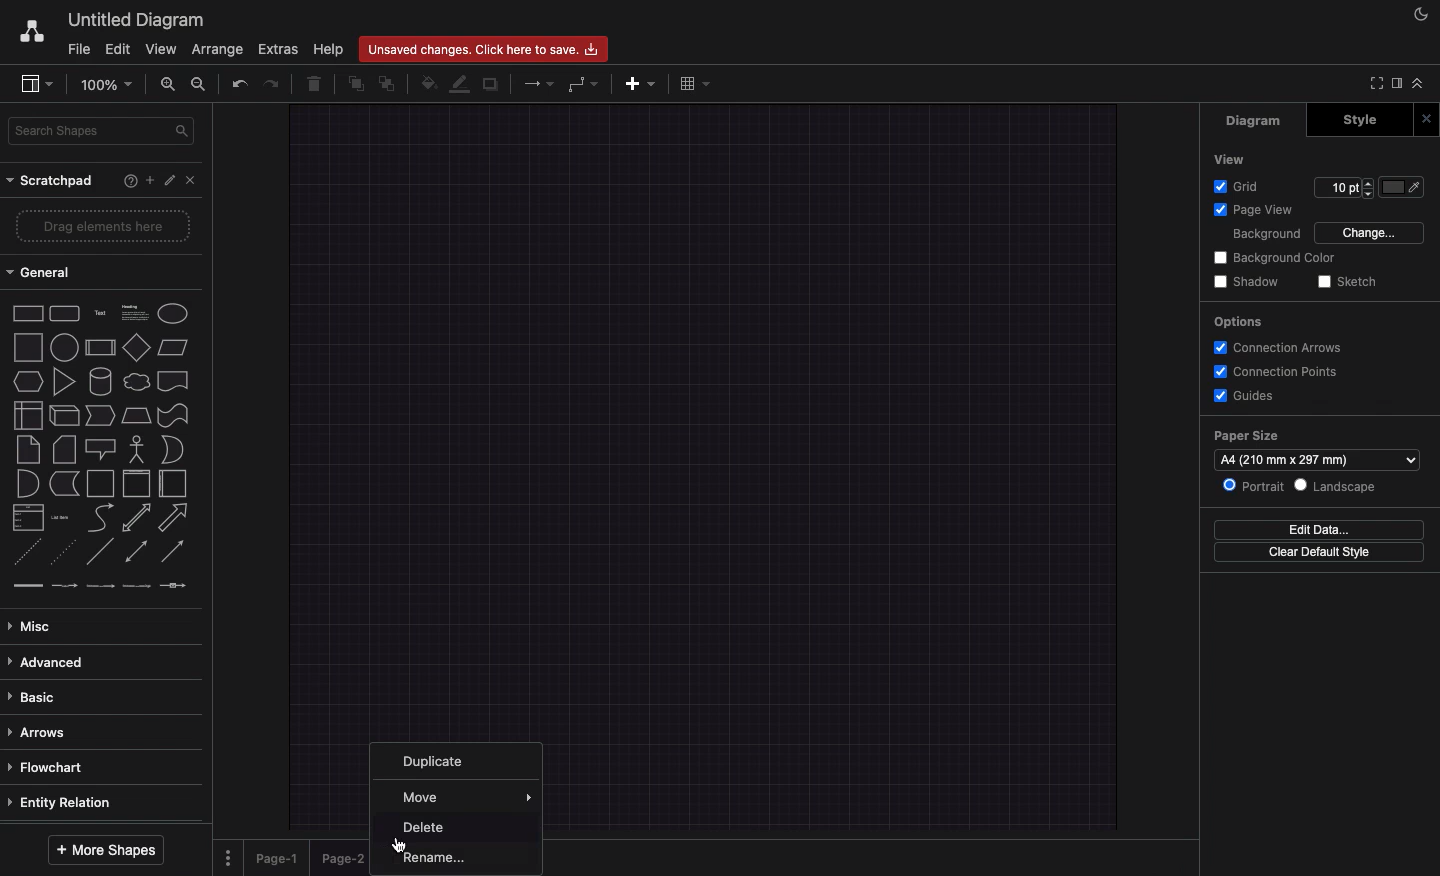 The height and width of the screenshot is (876, 1440). What do you see at coordinates (229, 858) in the screenshot?
I see `Options` at bounding box center [229, 858].